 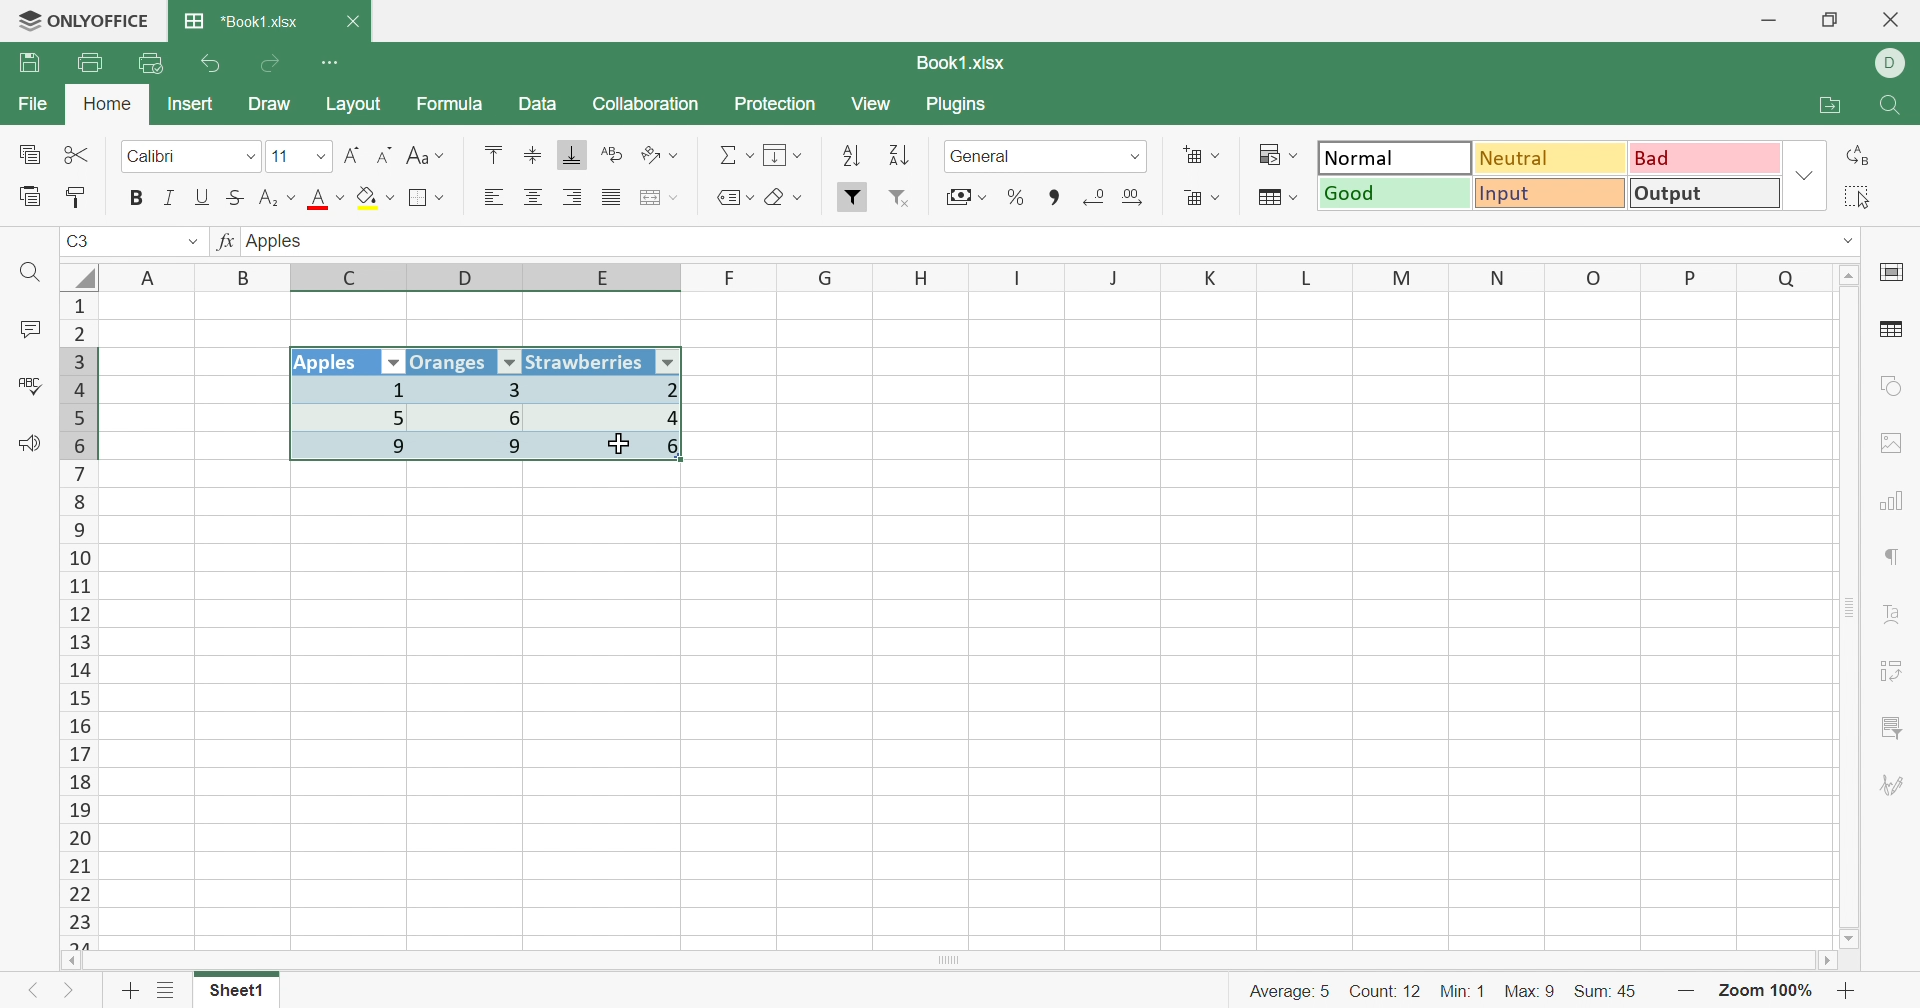 I want to click on Underline, so click(x=203, y=197).